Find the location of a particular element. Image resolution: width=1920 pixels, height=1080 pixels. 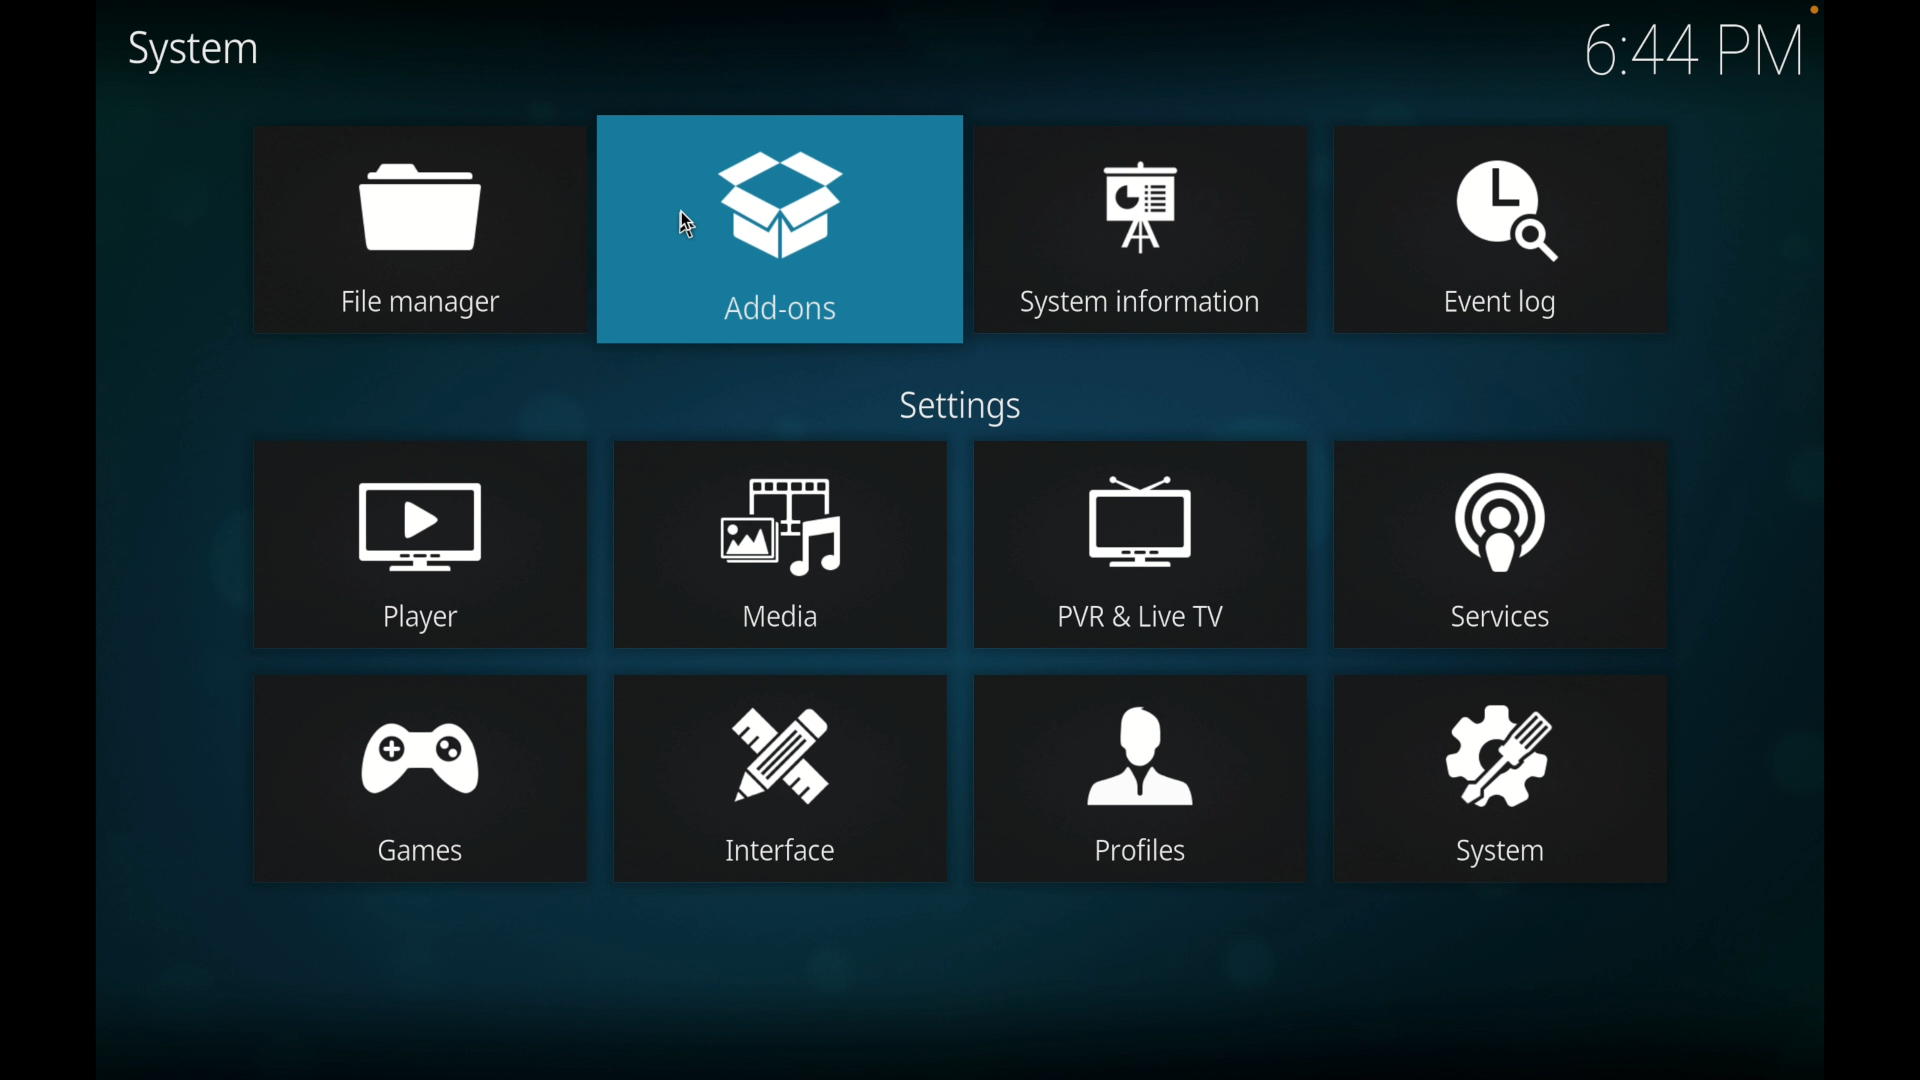

player is located at coordinates (421, 545).